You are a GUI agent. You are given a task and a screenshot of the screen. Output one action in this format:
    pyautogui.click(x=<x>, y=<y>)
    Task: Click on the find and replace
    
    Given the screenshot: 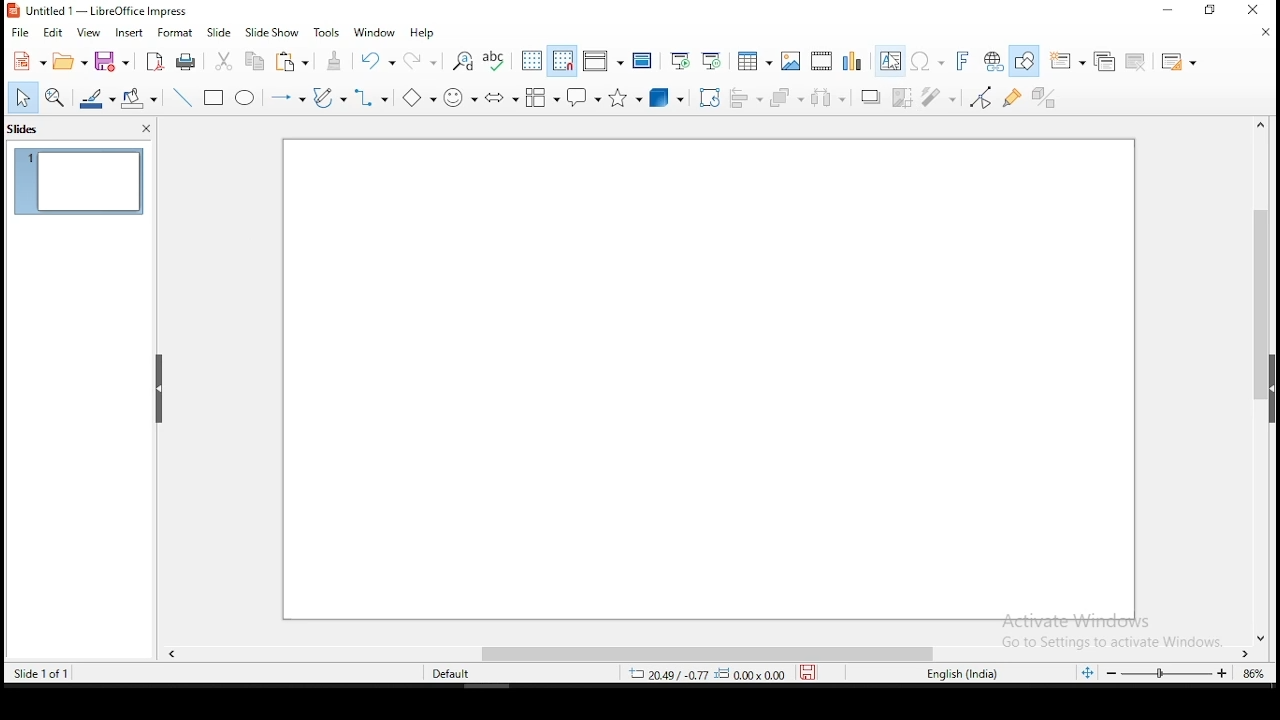 What is the action you would take?
    pyautogui.click(x=464, y=61)
    